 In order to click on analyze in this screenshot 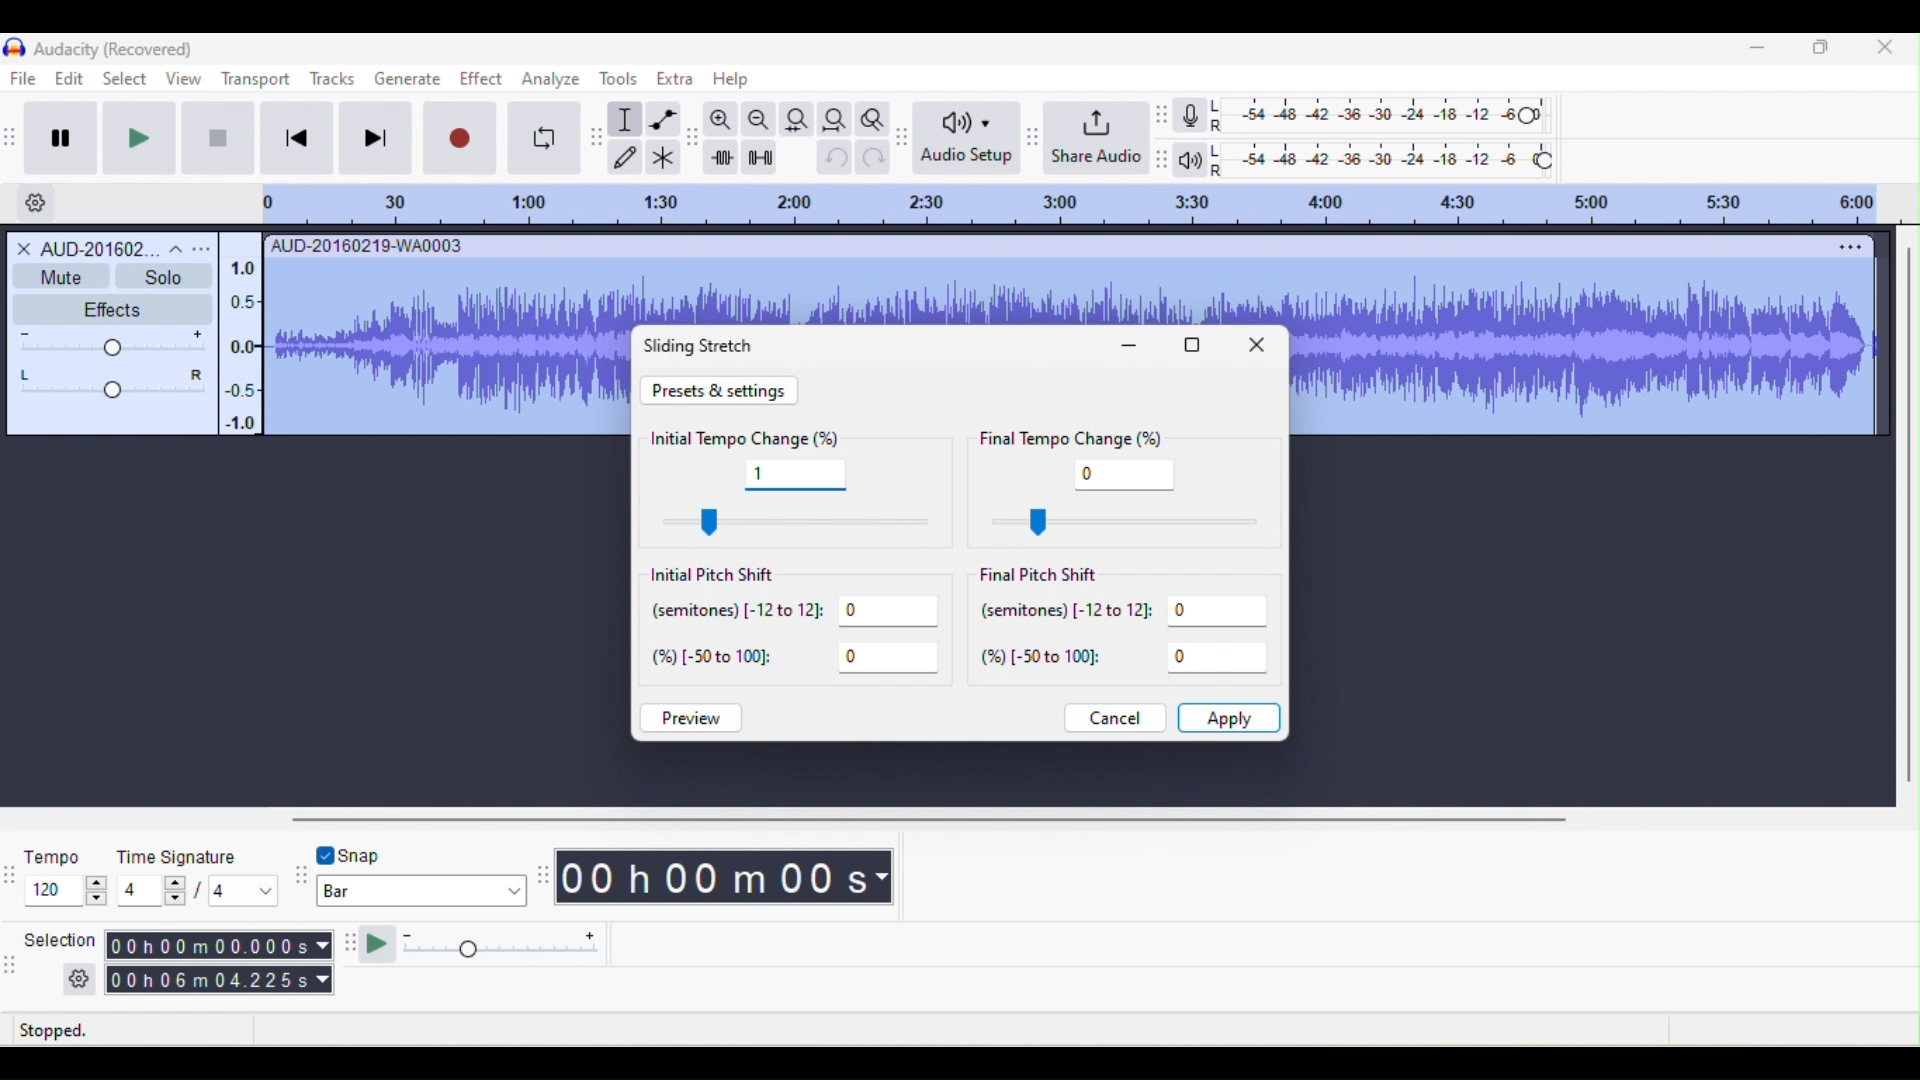, I will do `click(550, 82)`.